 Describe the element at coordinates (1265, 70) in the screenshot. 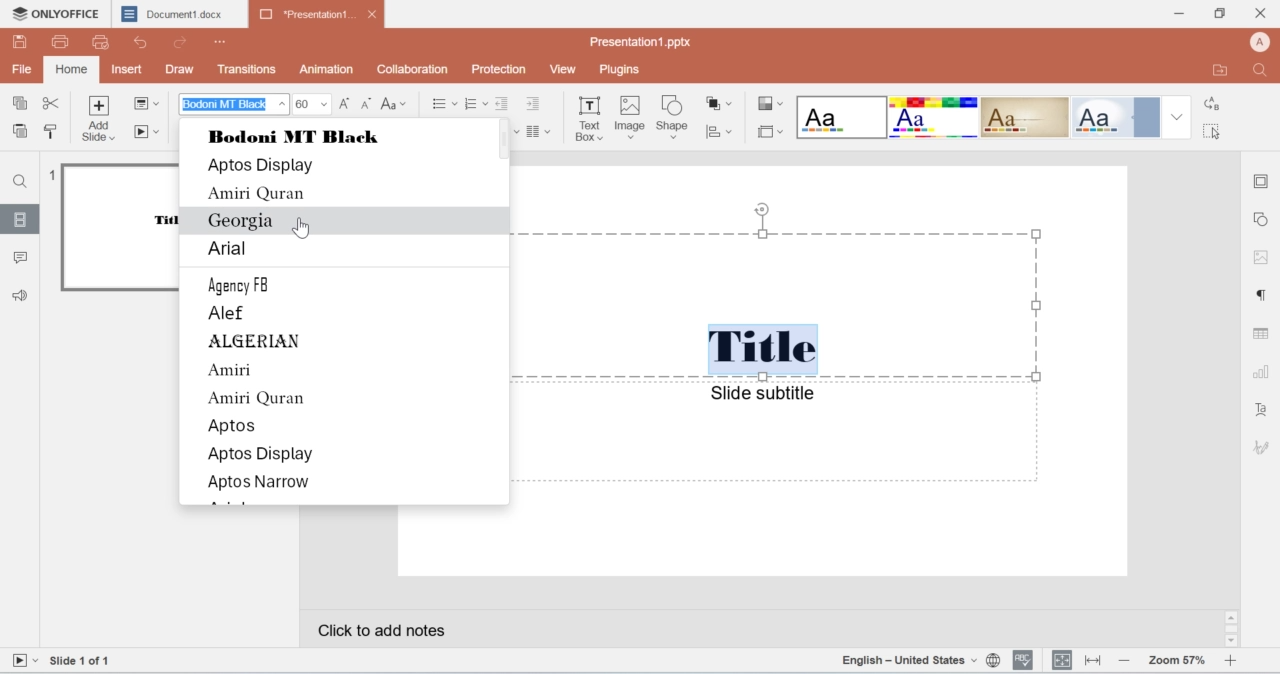

I see `search` at that location.